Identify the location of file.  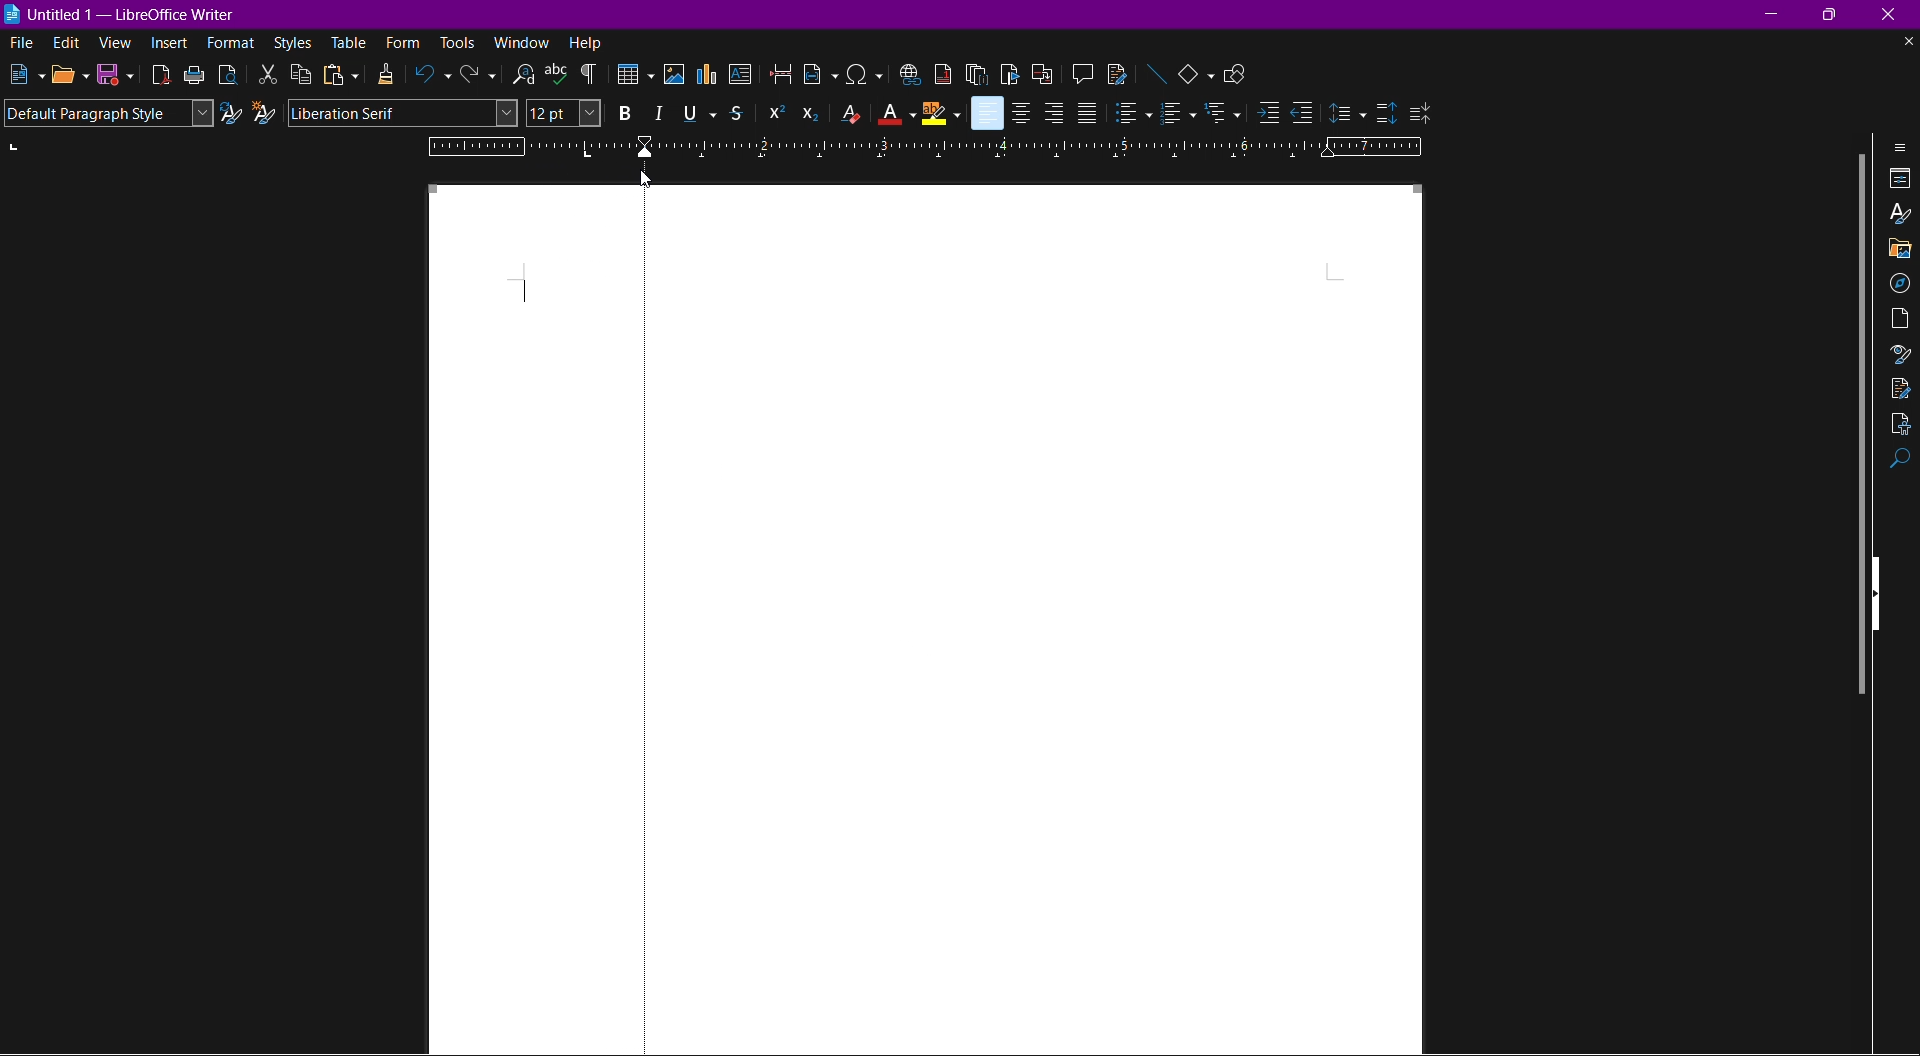
(17, 41).